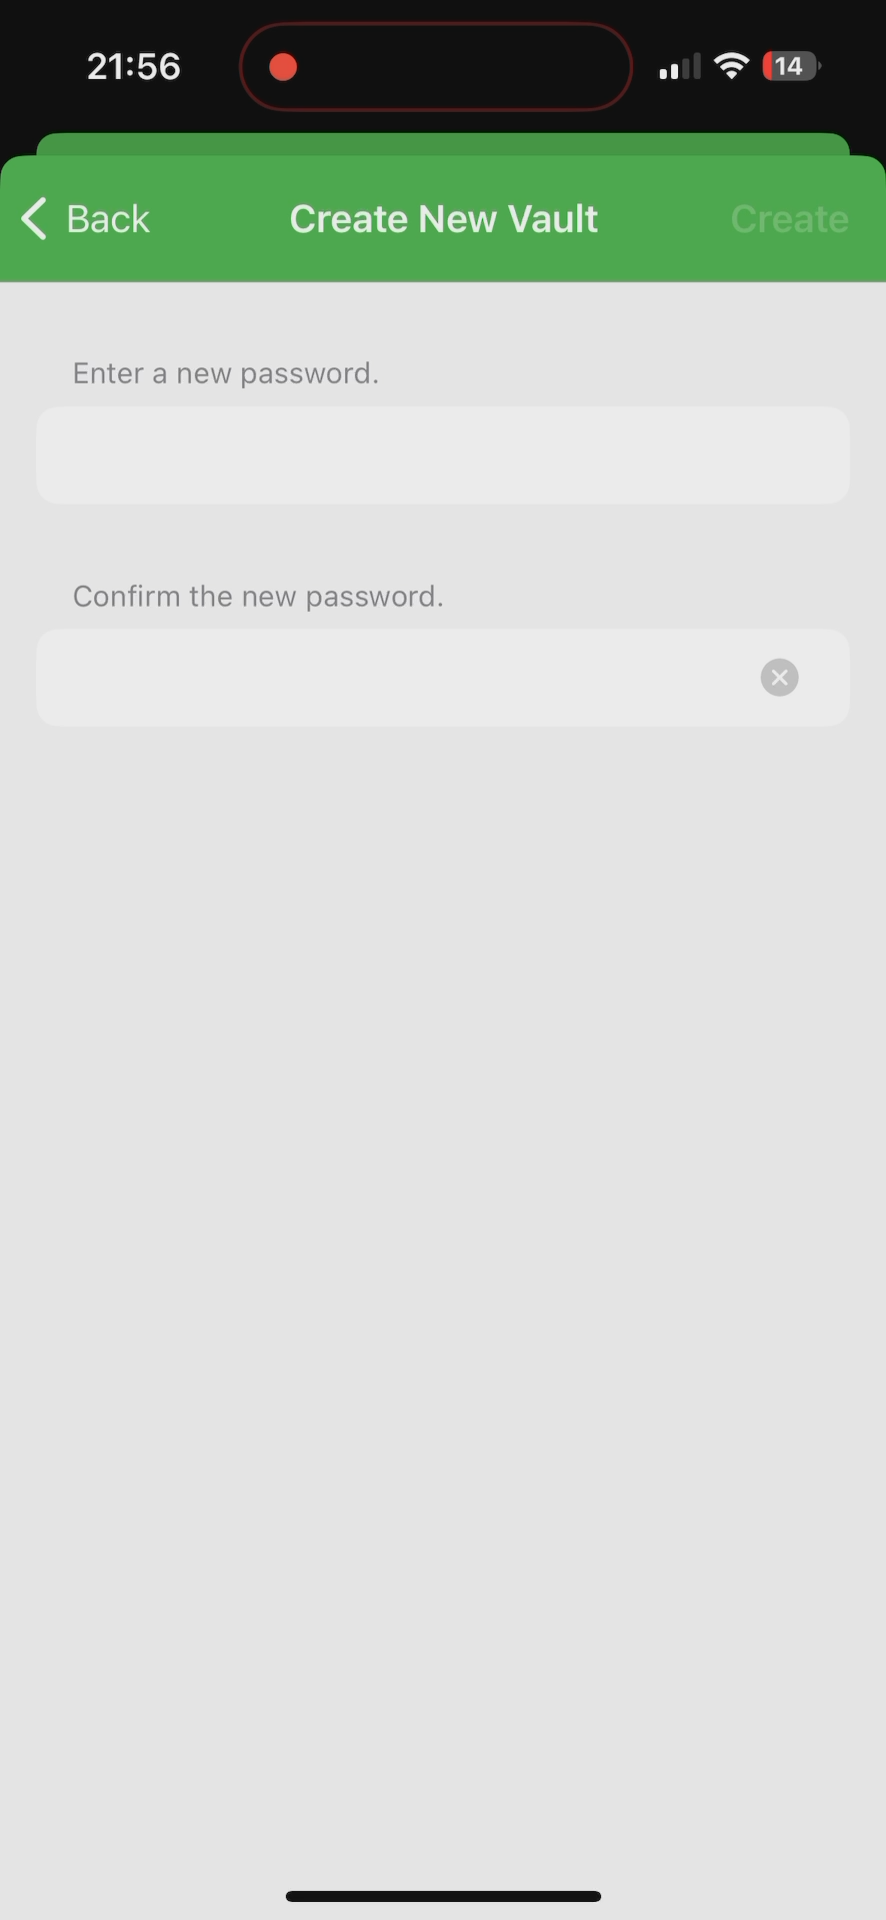 The image size is (886, 1920). I want to click on confirm the new password, so click(264, 594).